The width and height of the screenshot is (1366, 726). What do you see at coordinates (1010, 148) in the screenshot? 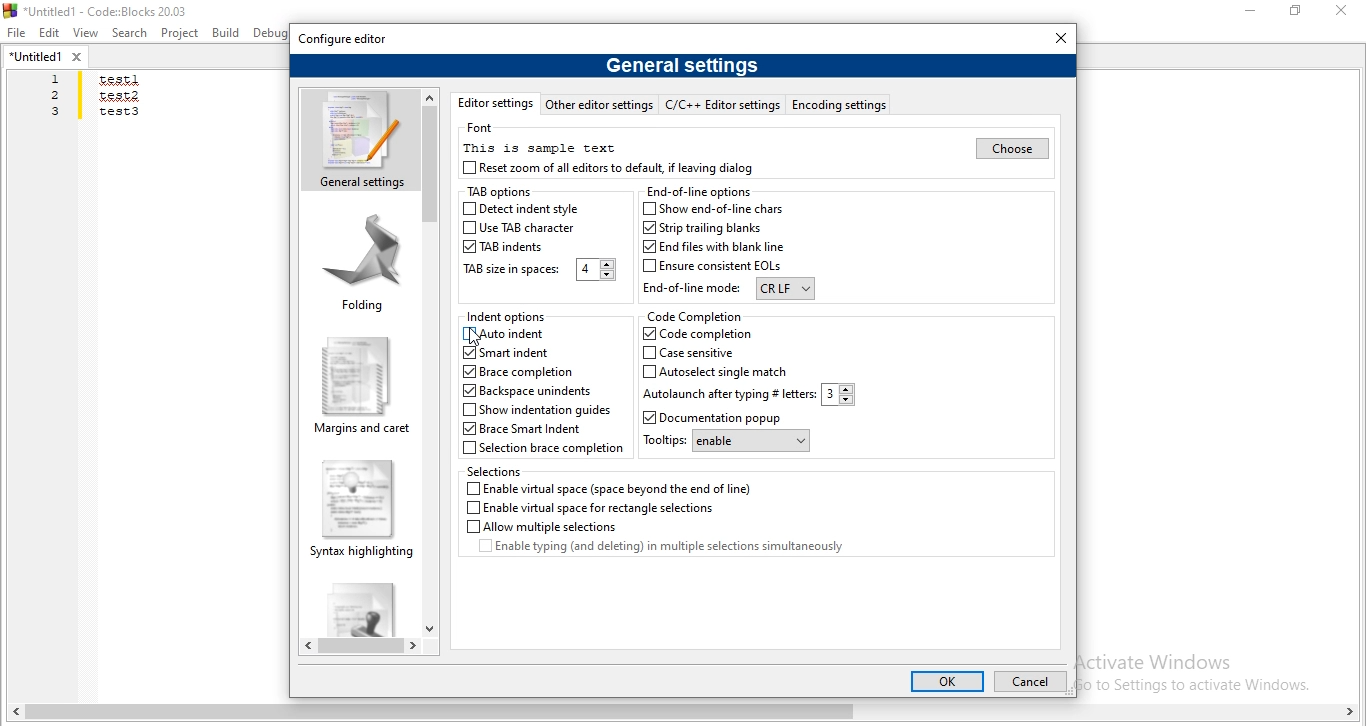
I see `choose` at bounding box center [1010, 148].